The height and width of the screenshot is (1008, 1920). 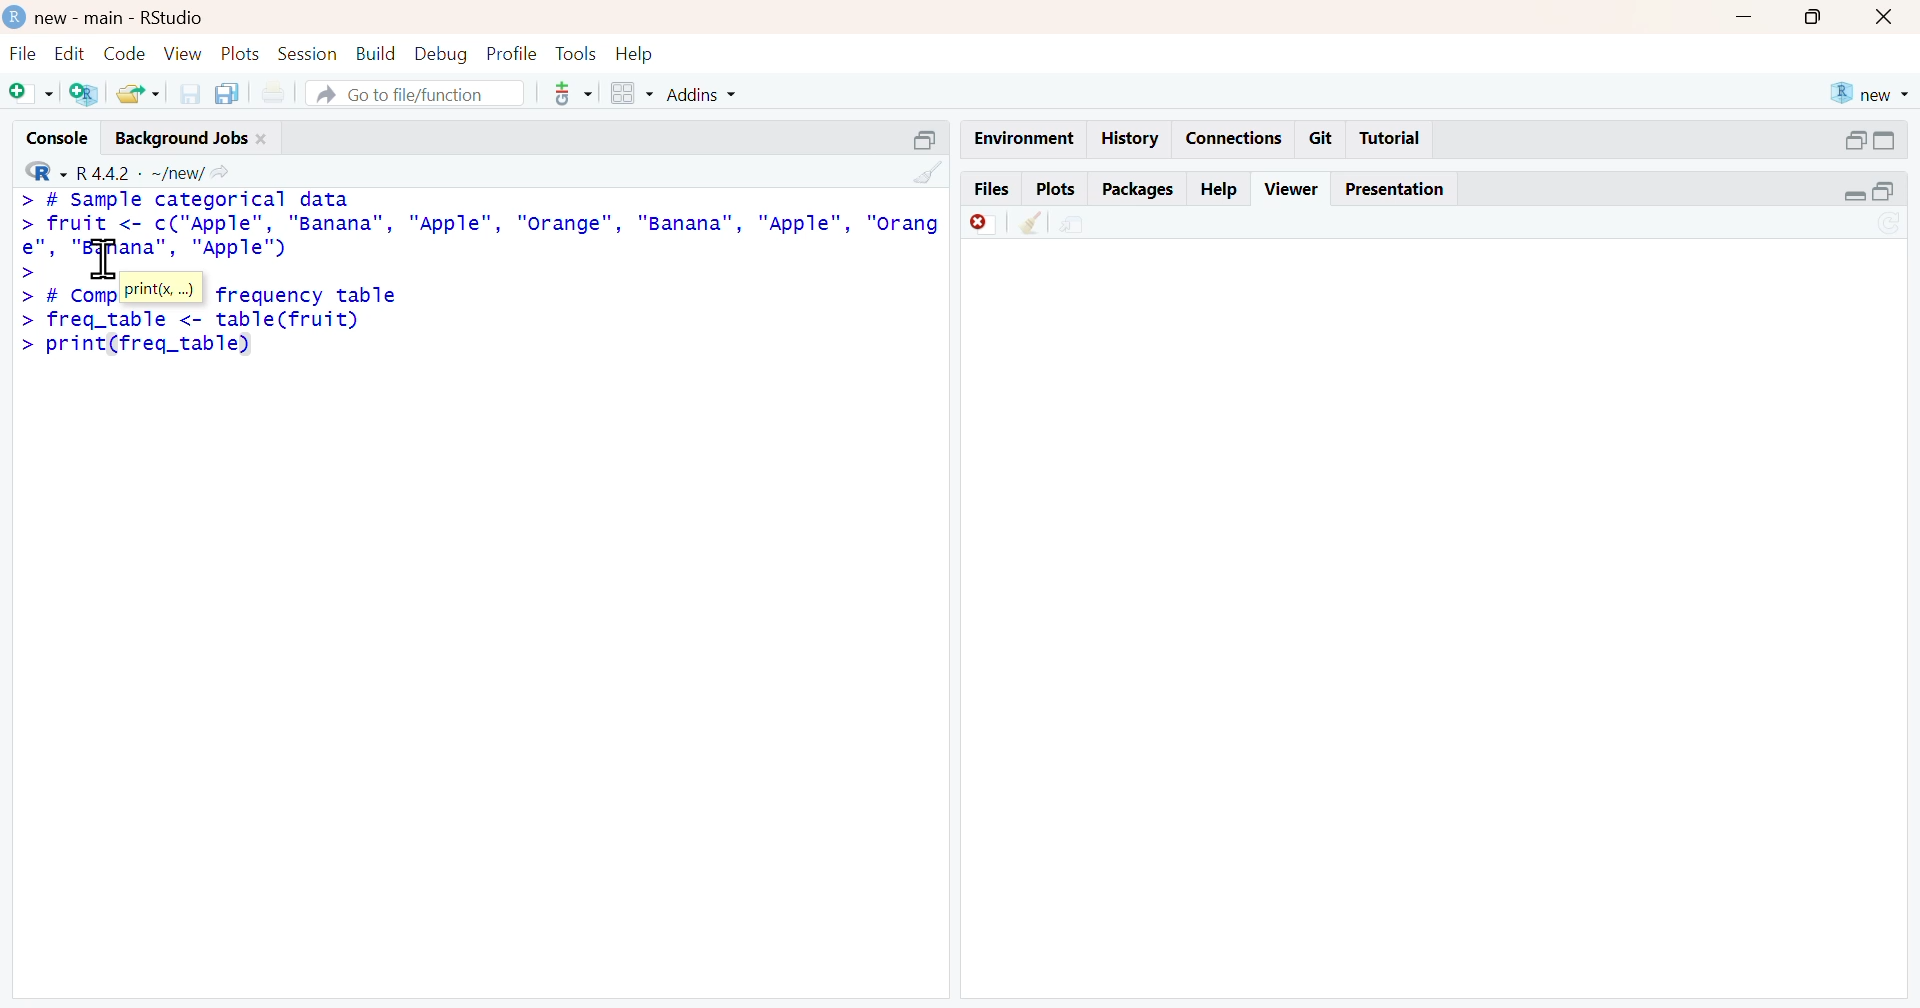 What do you see at coordinates (31, 94) in the screenshot?
I see `new script` at bounding box center [31, 94].